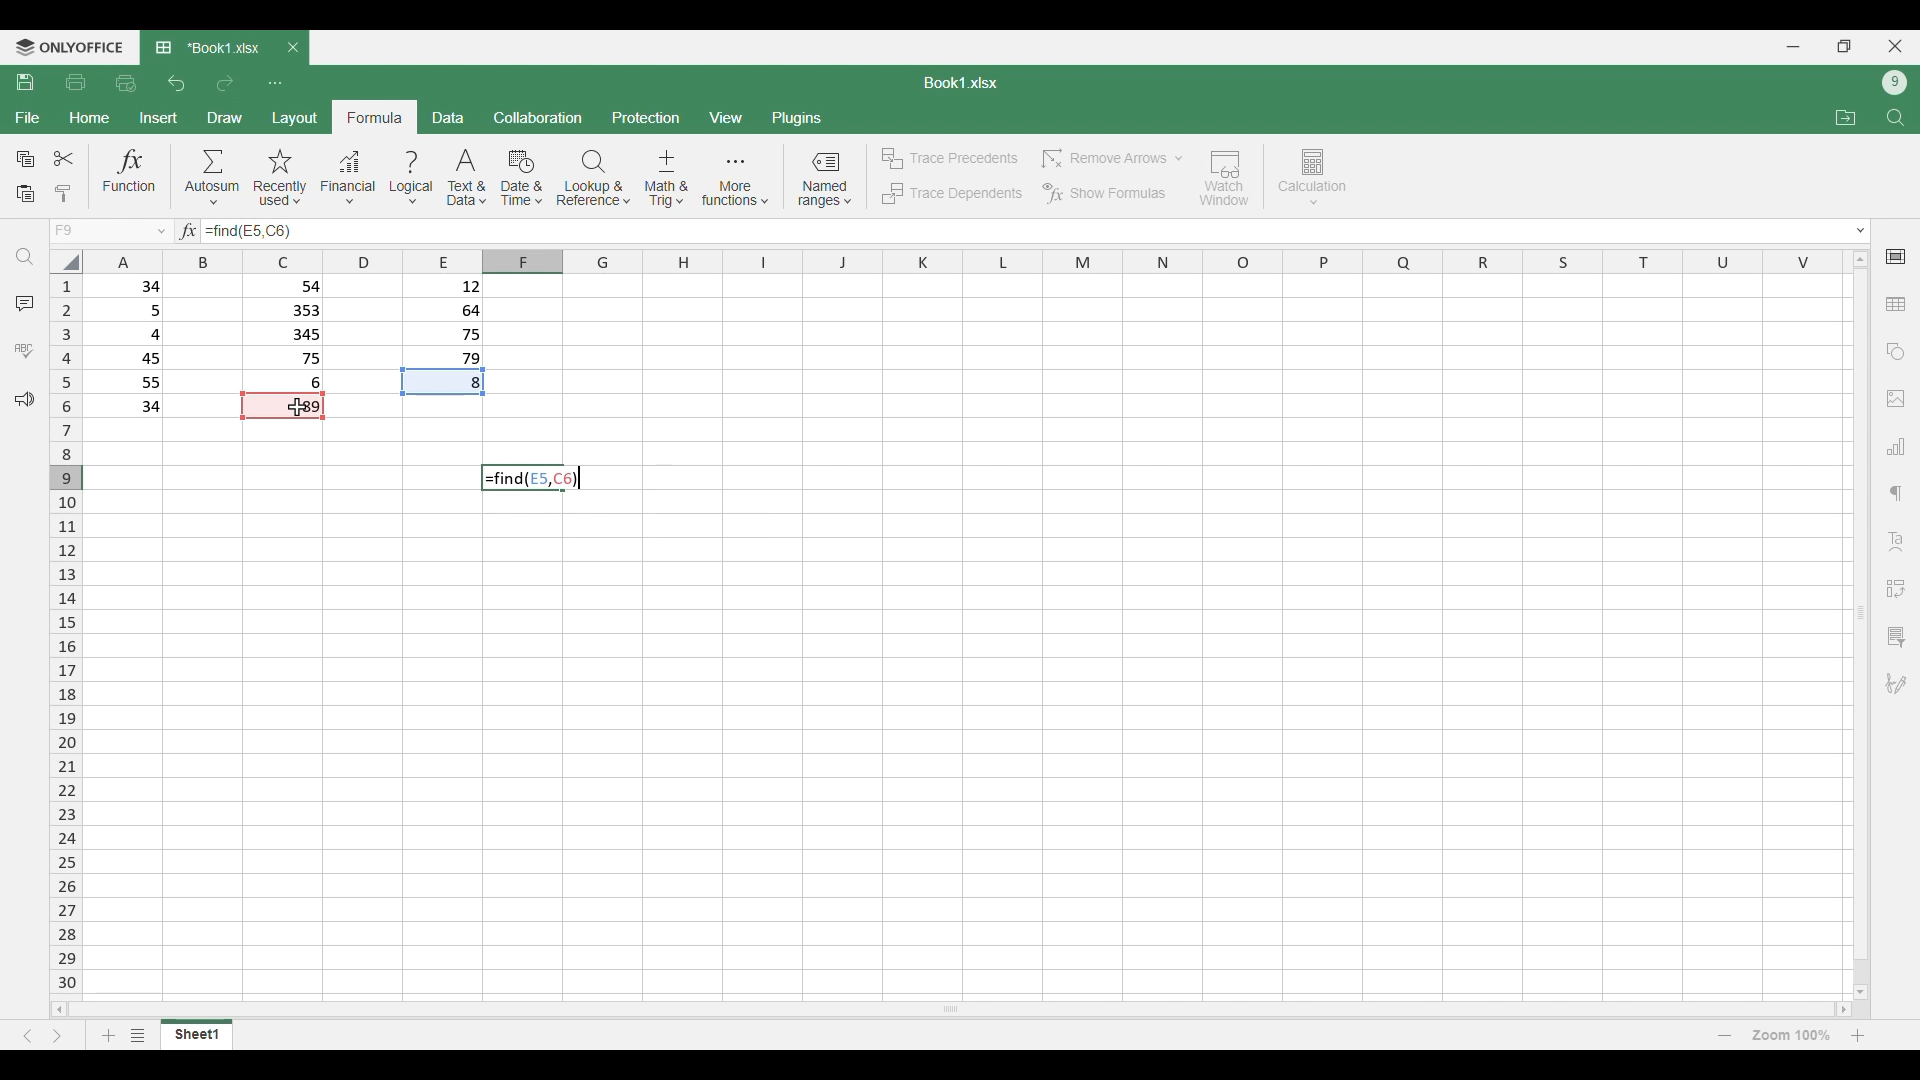  Describe the element at coordinates (106, 231) in the screenshot. I see `Choose cell name` at that location.